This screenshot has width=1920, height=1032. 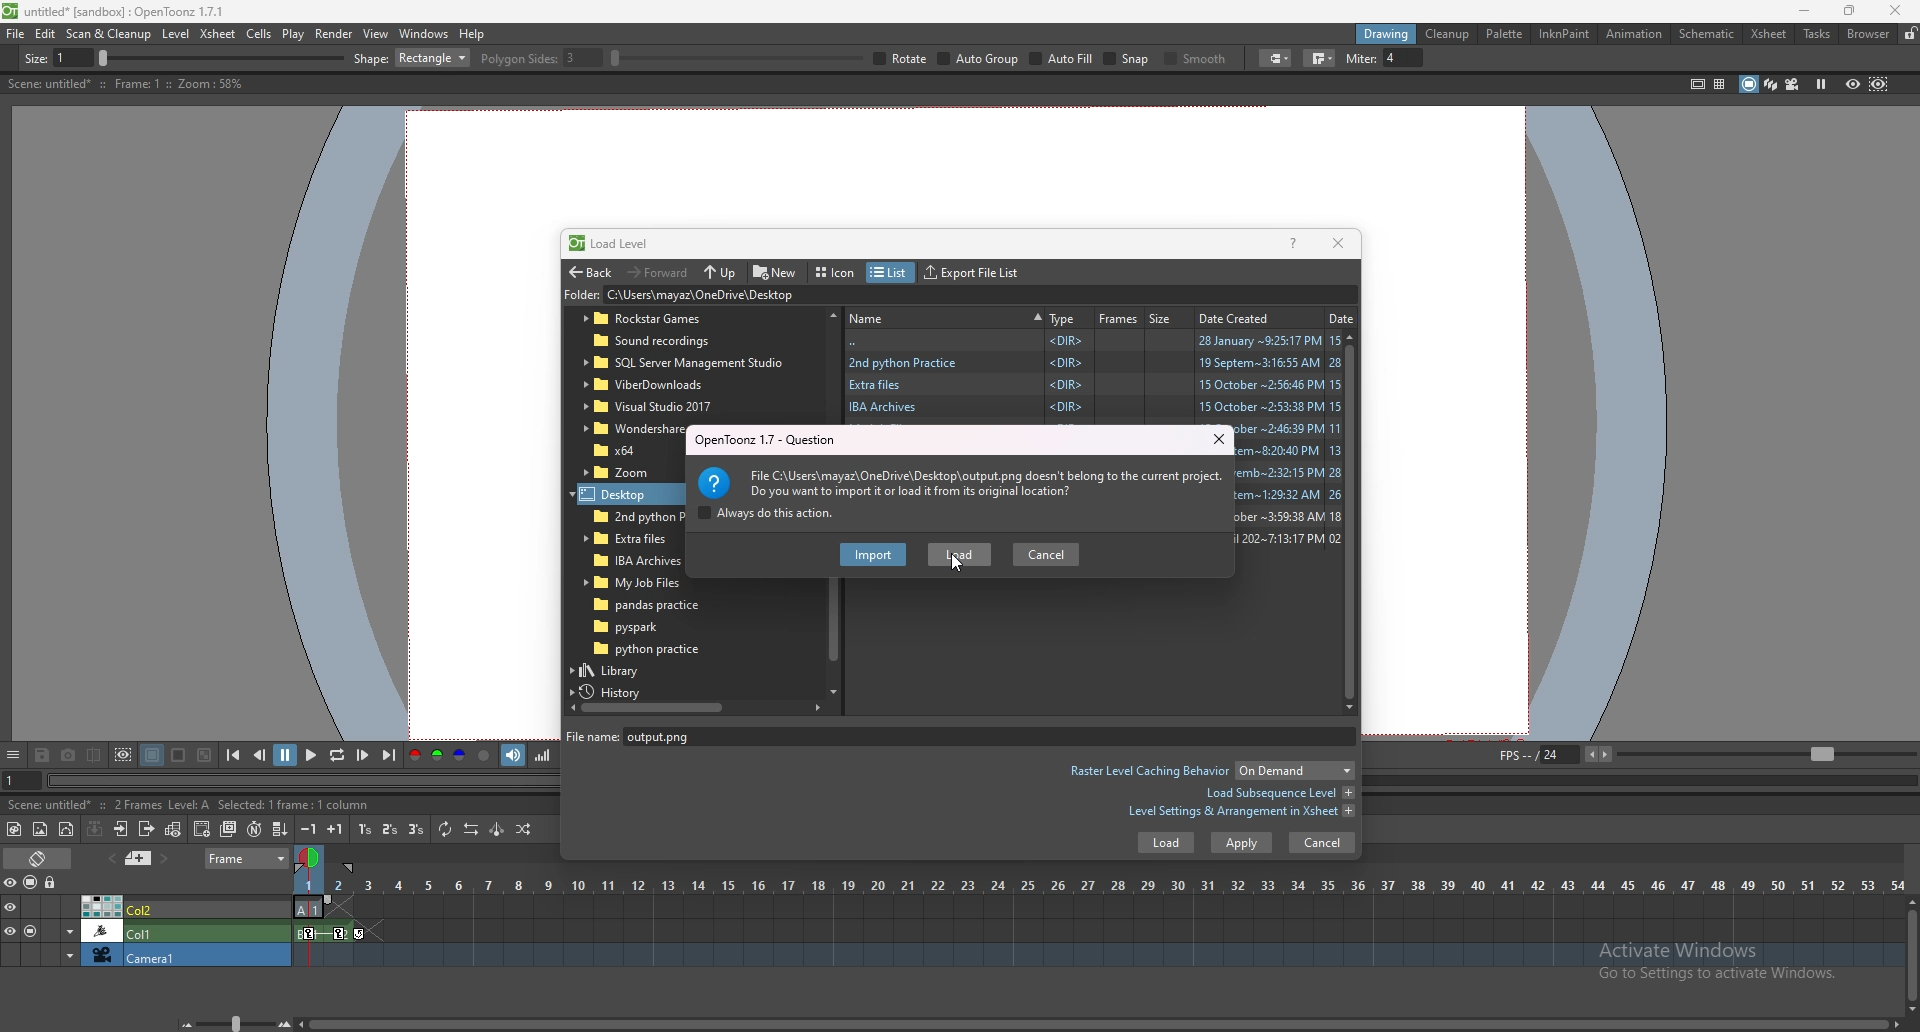 I want to click on apply, so click(x=1242, y=843).